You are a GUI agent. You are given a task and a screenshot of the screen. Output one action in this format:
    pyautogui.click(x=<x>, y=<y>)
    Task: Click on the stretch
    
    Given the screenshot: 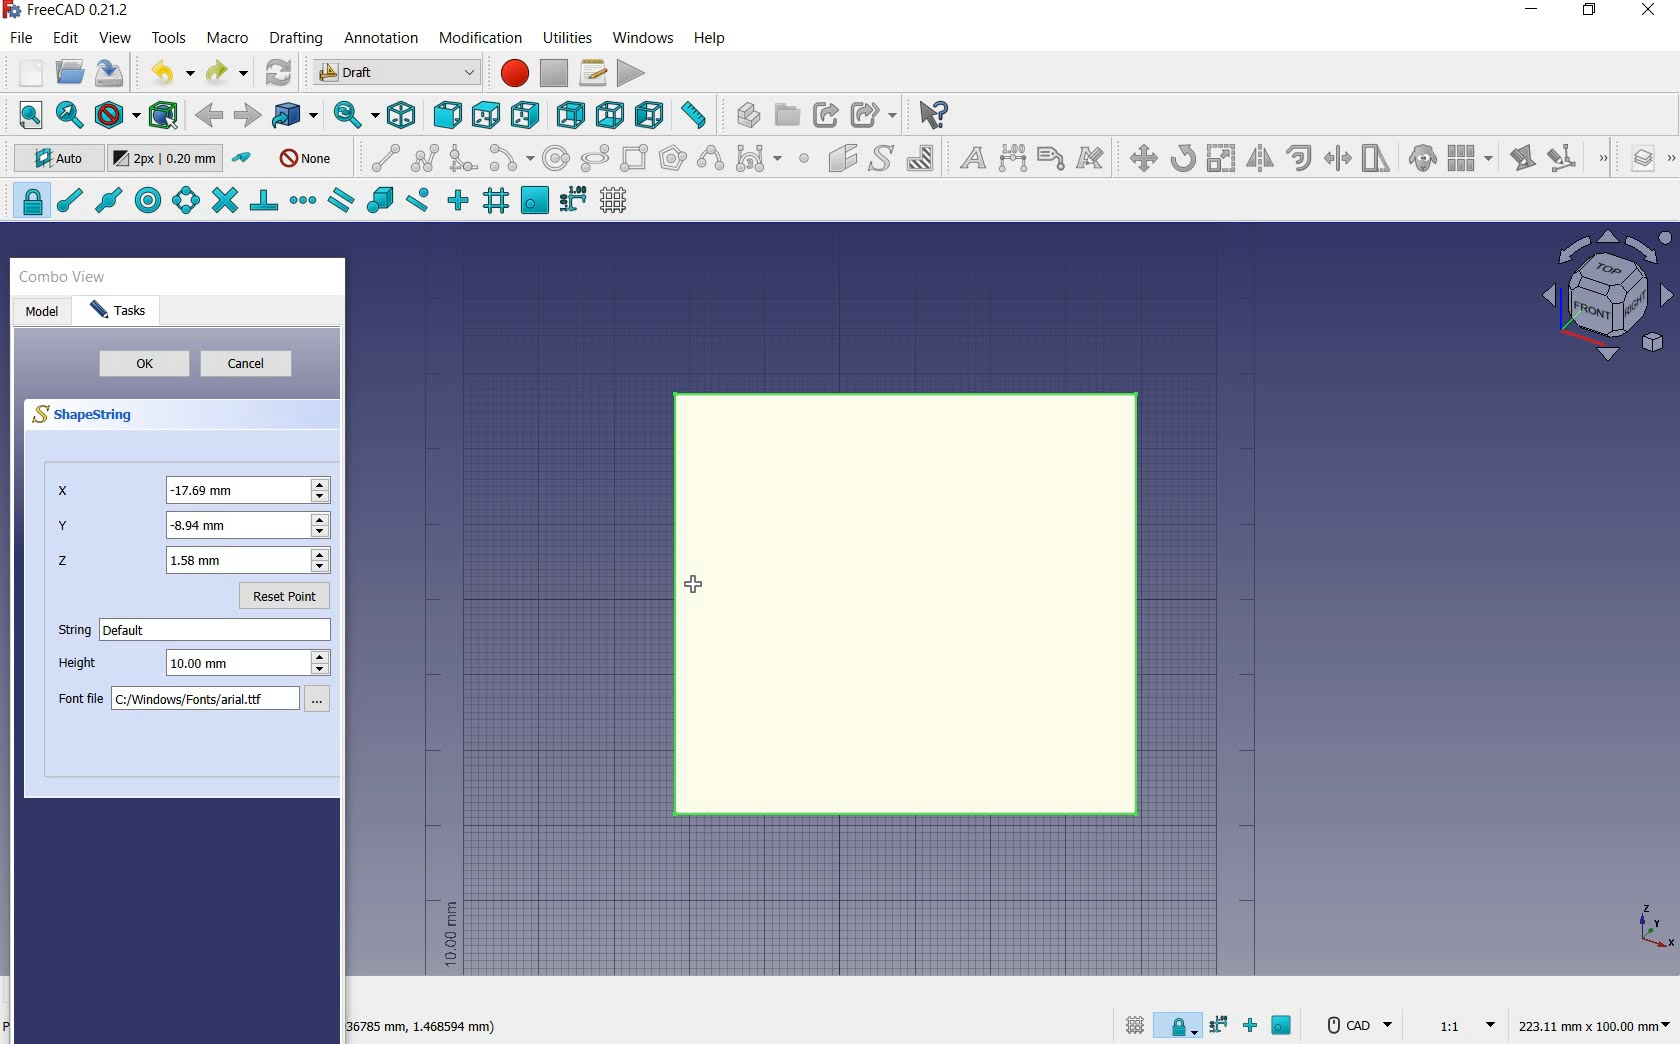 What is the action you would take?
    pyautogui.click(x=1377, y=160)
    